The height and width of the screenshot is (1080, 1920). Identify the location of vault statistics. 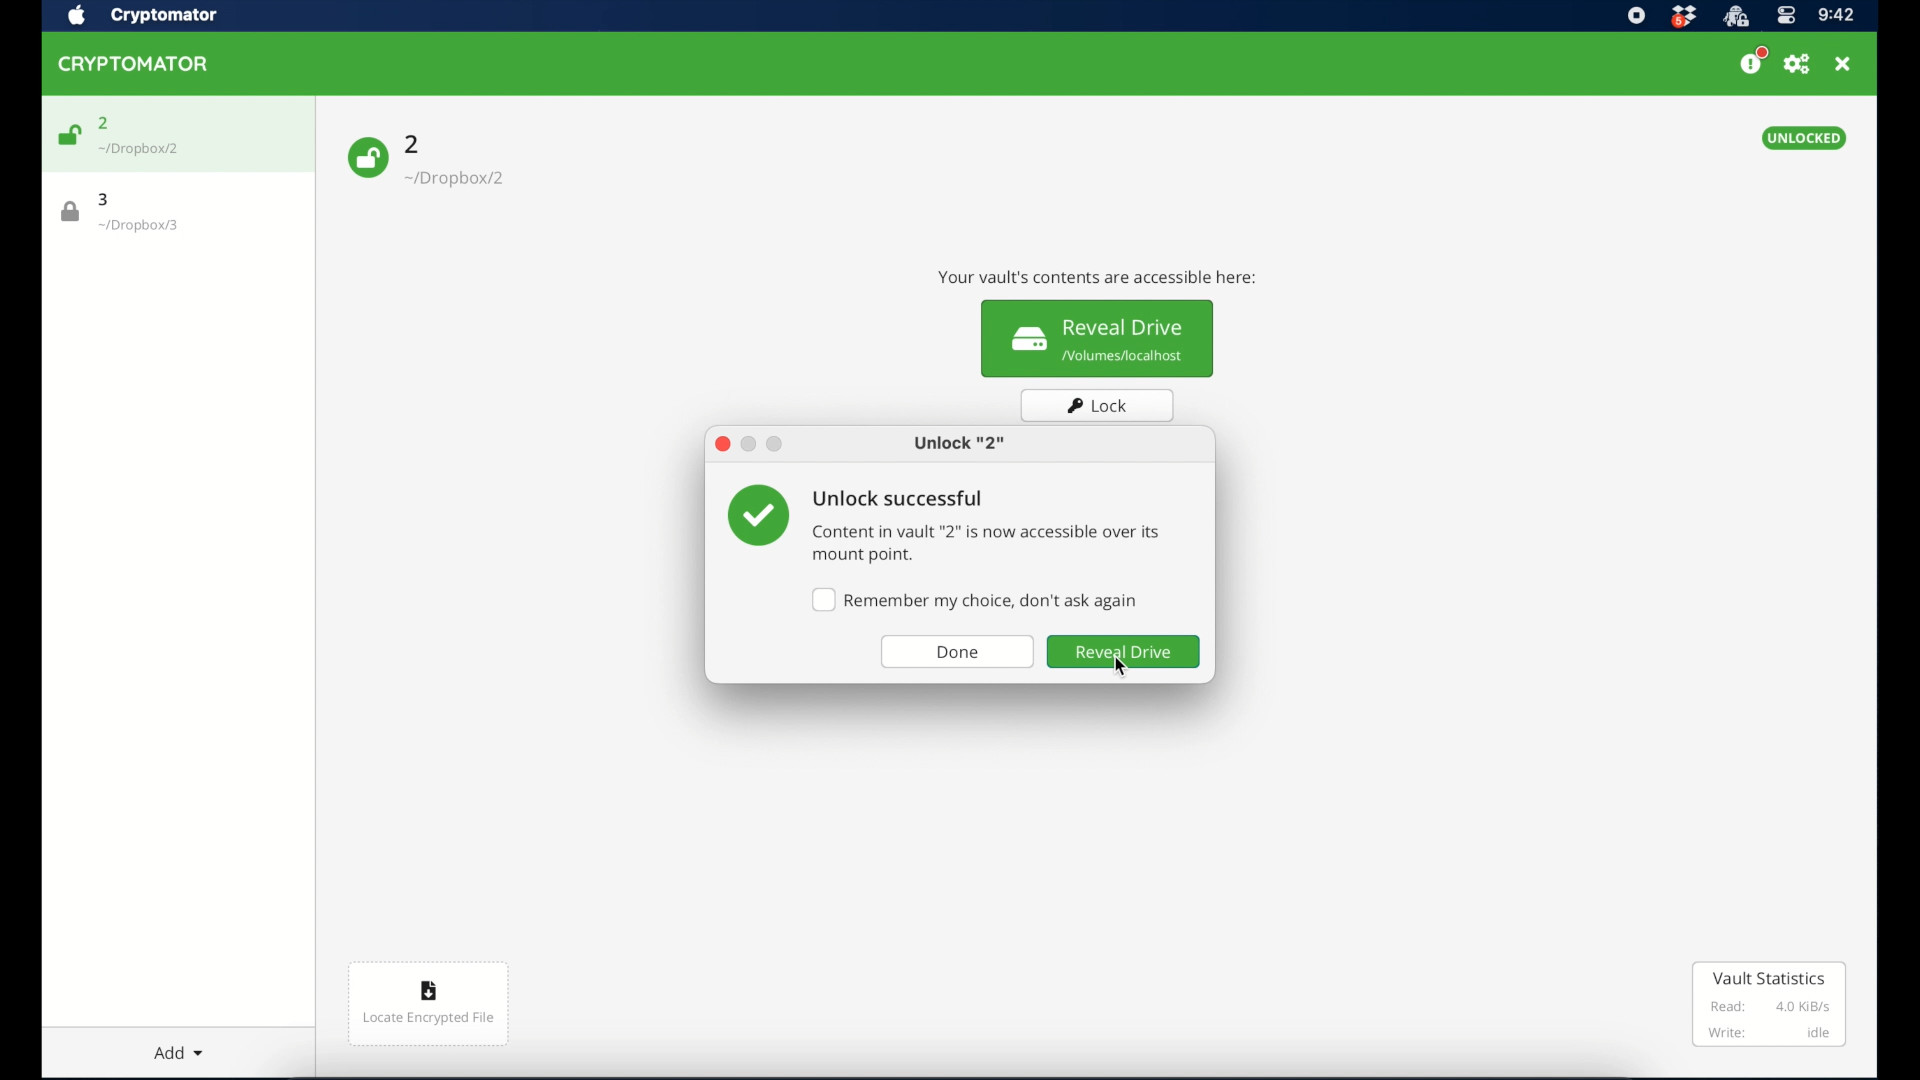
(1770, 1006).